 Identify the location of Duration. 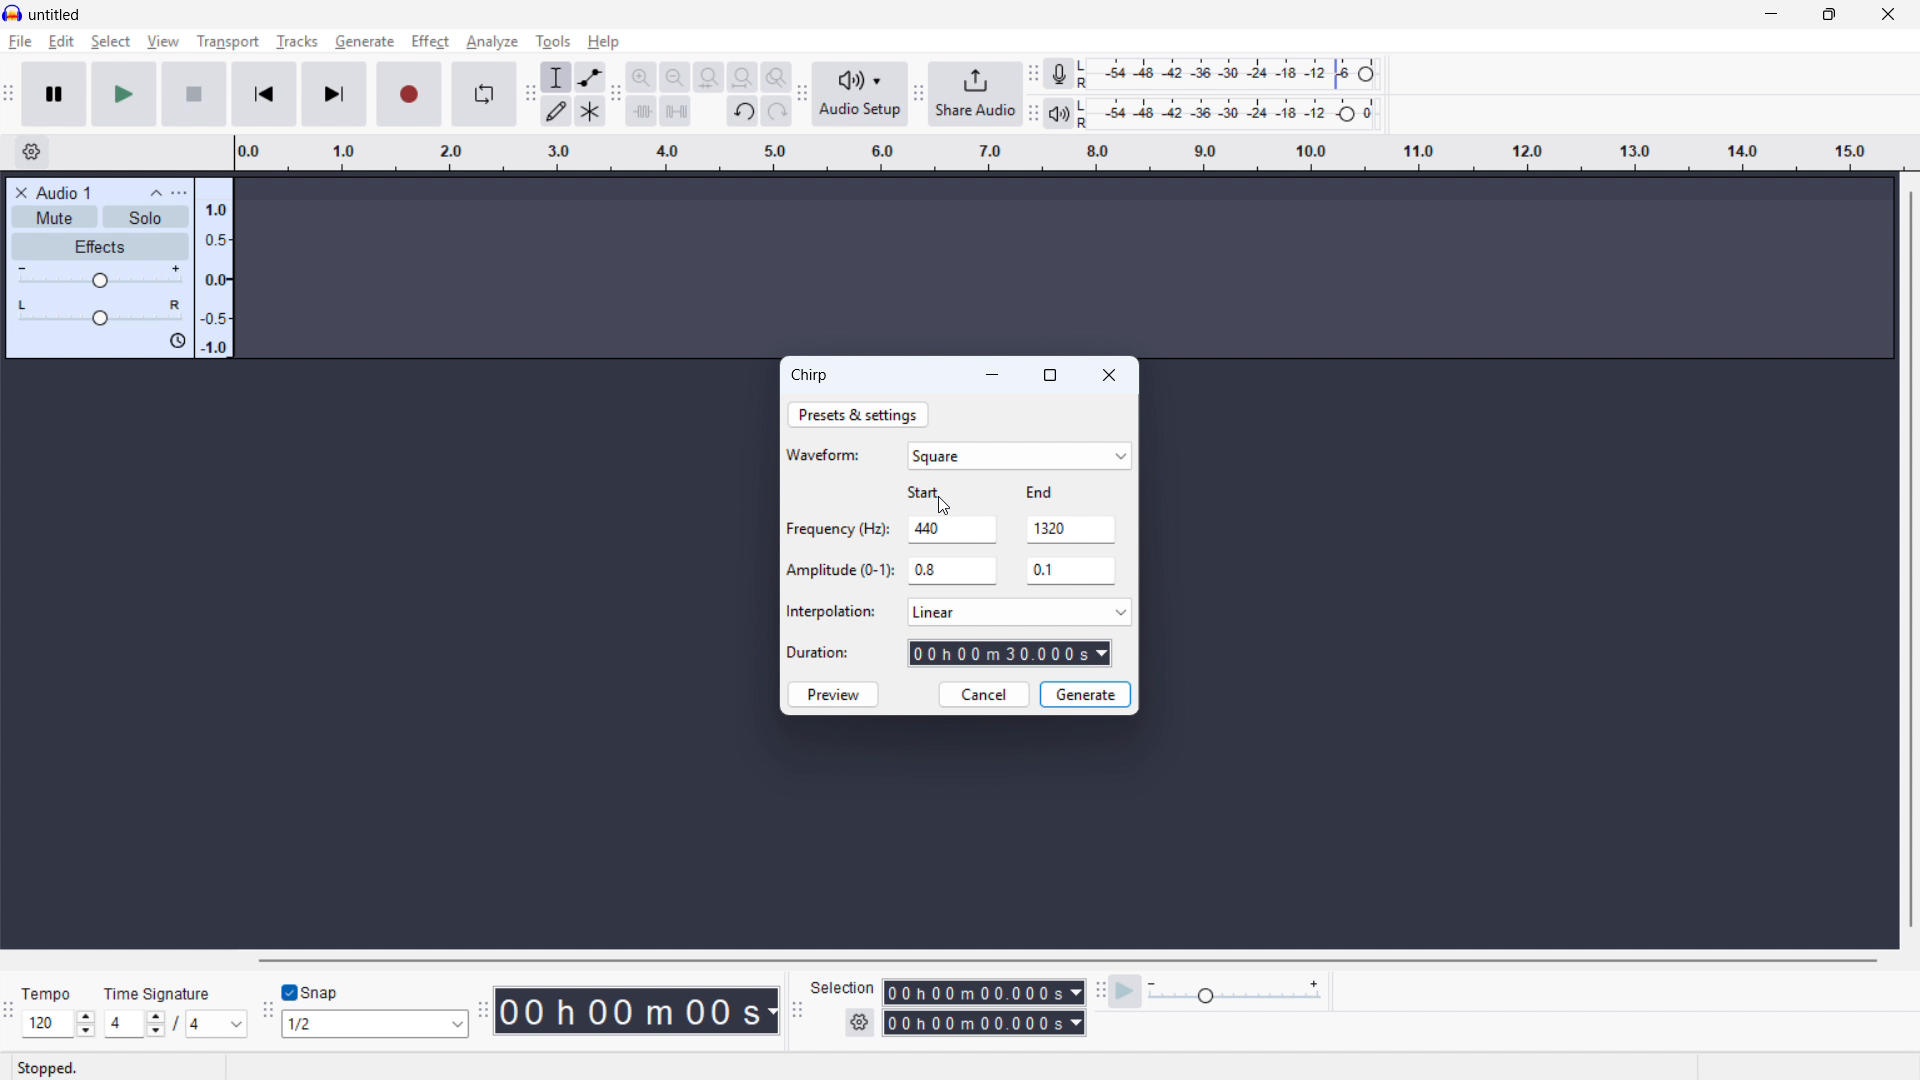
(819, 652).